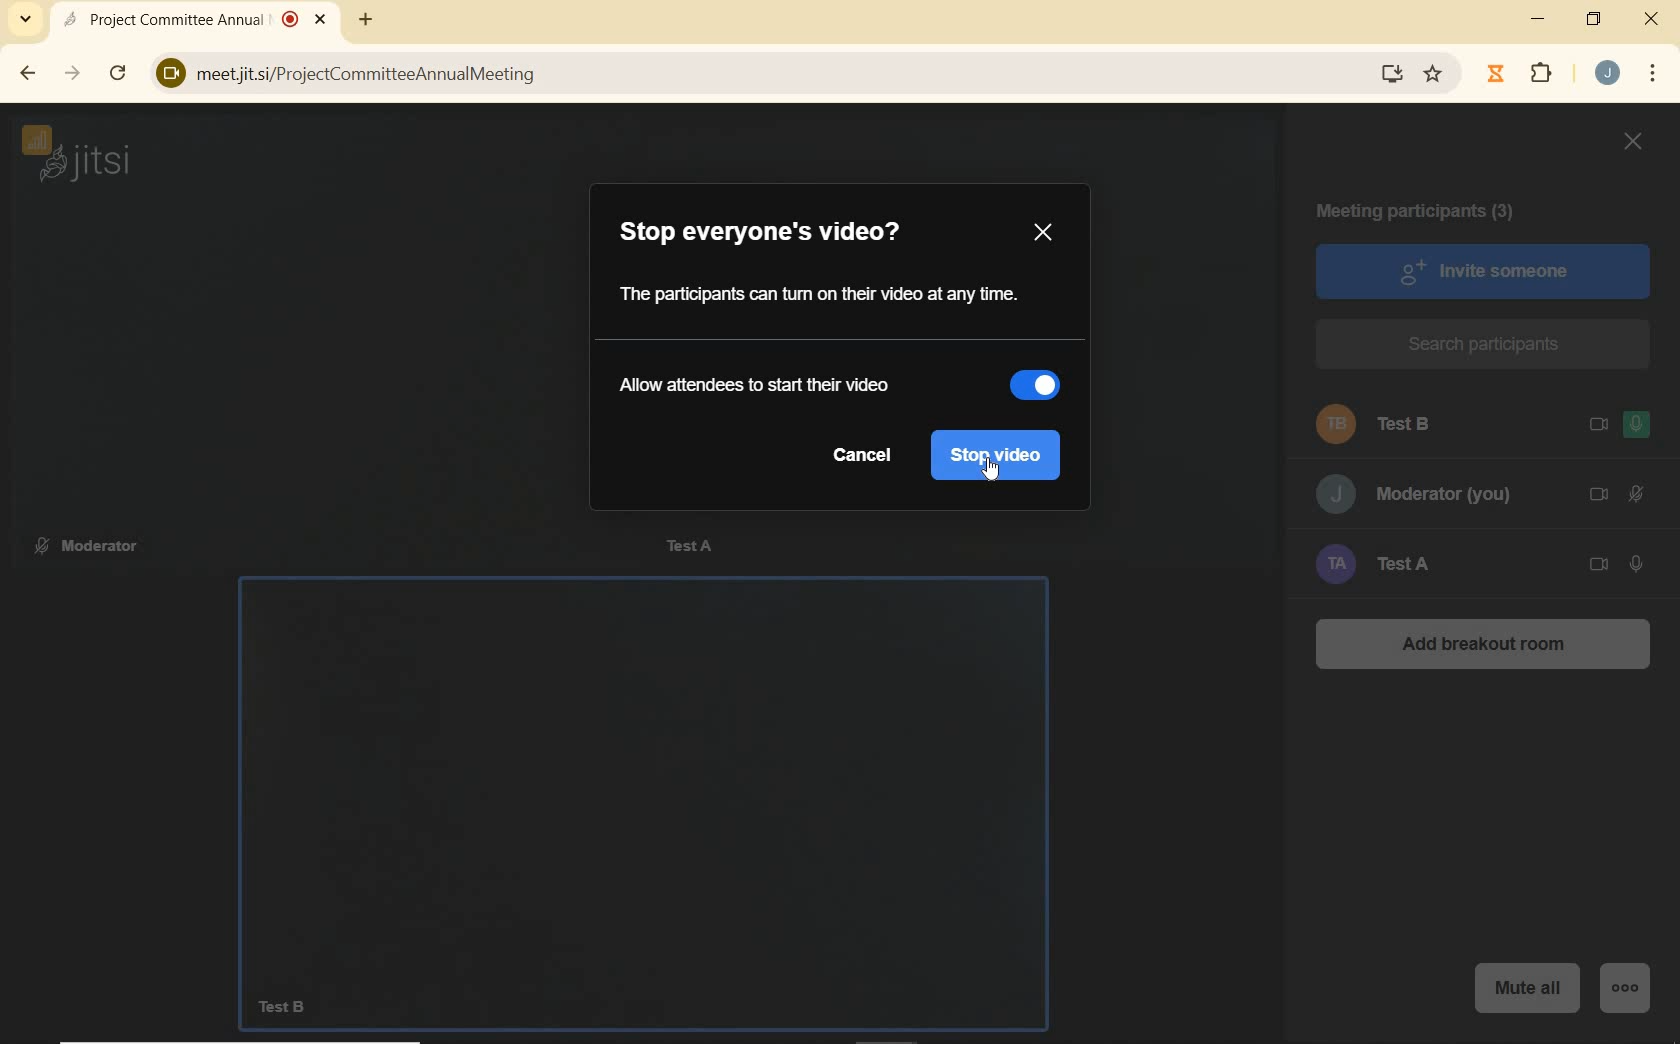  What do you see at coordinates (1608, 74) in the screenshot?
I see `ACCOUNT` at bounding box center [1608, 74].